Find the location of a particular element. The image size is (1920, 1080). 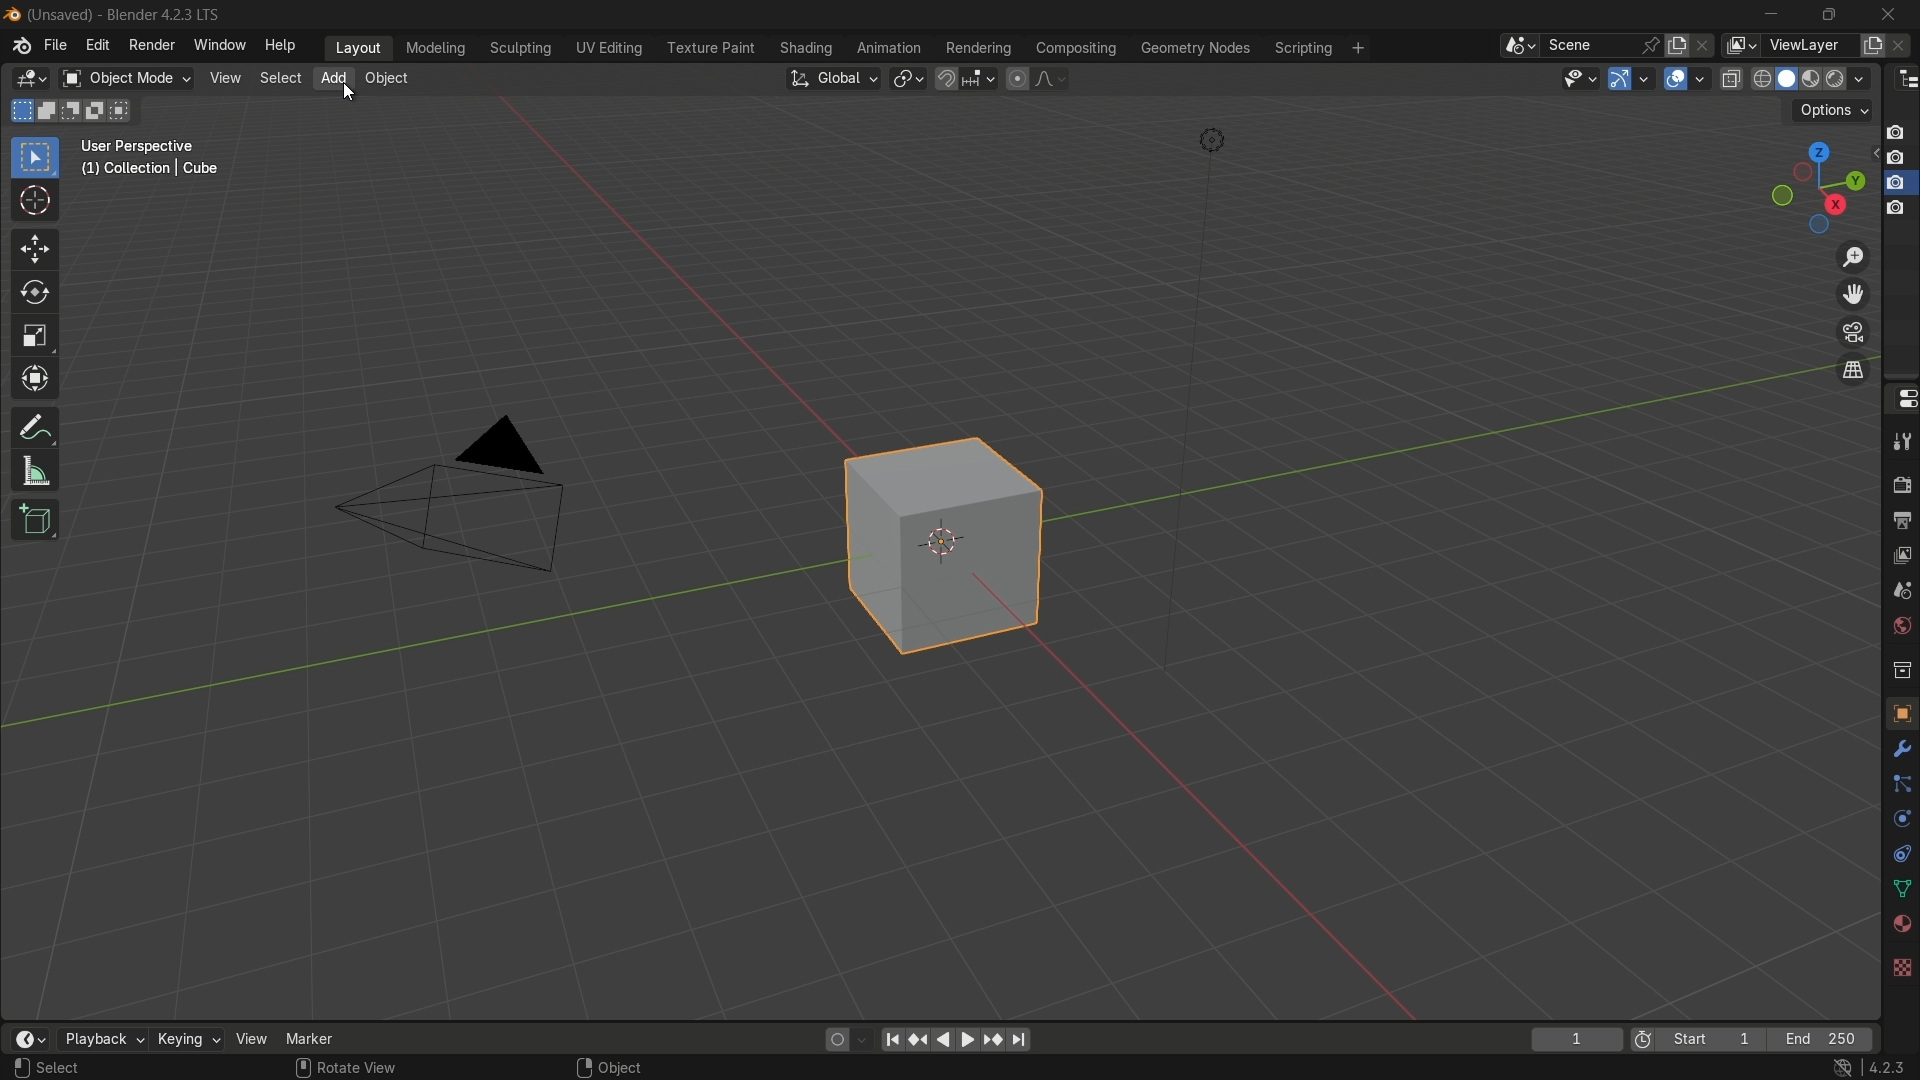

(Unsaved) - Blender 4.2.3 LTS is located at coordinates (128, 16).